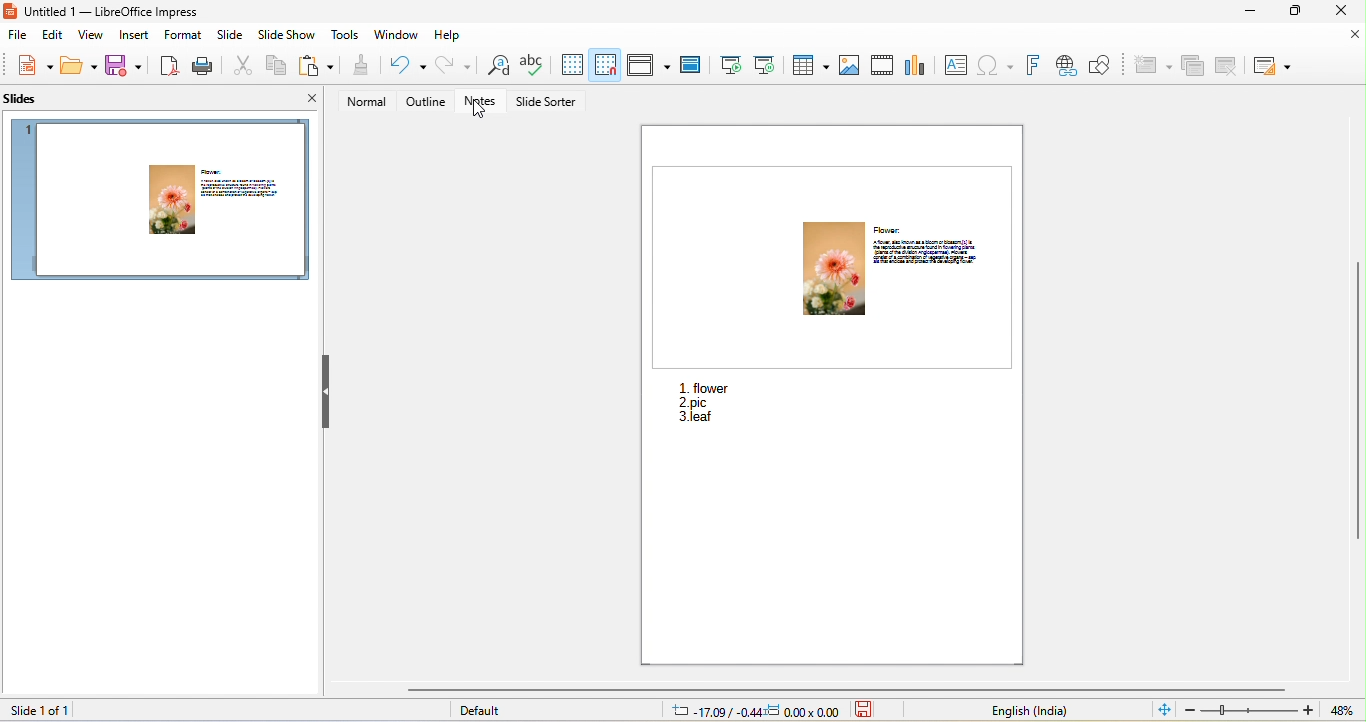 Image resolution: width=1366 pixels, height=722 pixels. Describe the element at coordinates (1254, 11) in the screenshot. I see `minimize` at that location.